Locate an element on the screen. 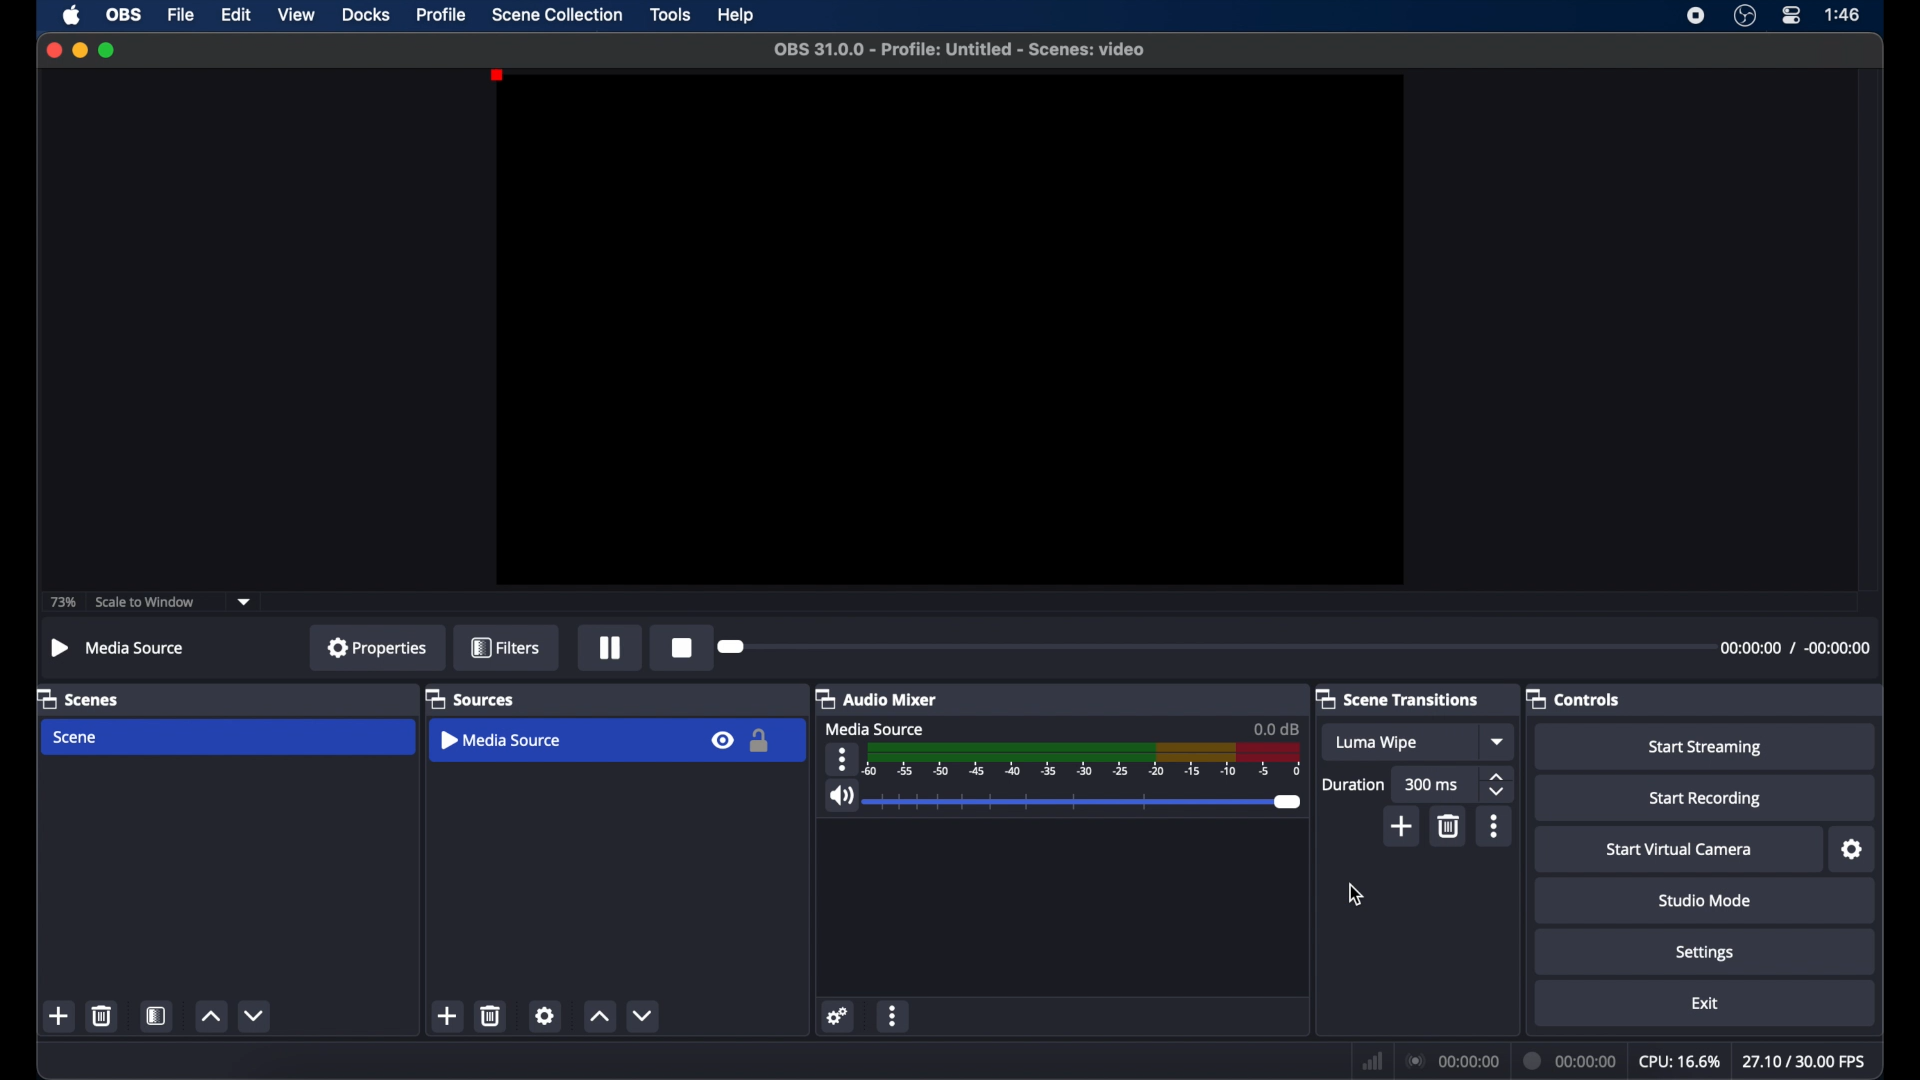 The image size is (1920, 1080). settings is located at coordinates (1706, 954).